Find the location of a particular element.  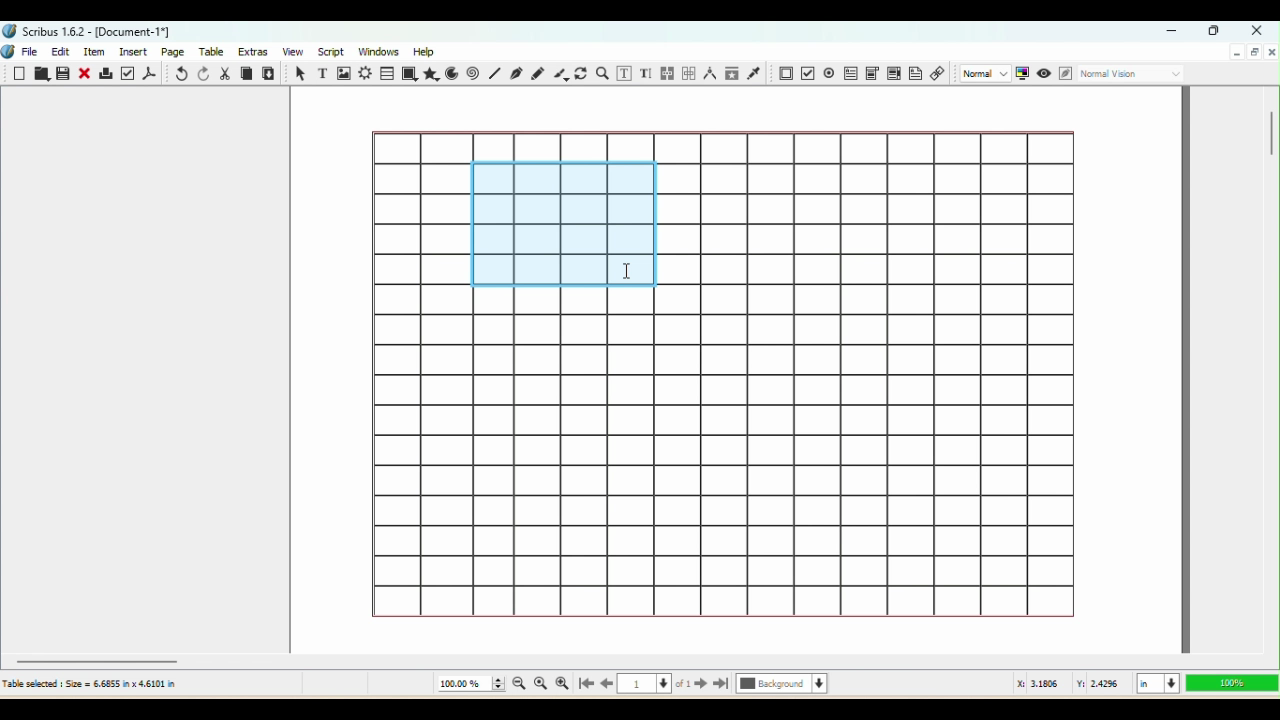

Go back to the previous page is located at coordinates (607, 685).